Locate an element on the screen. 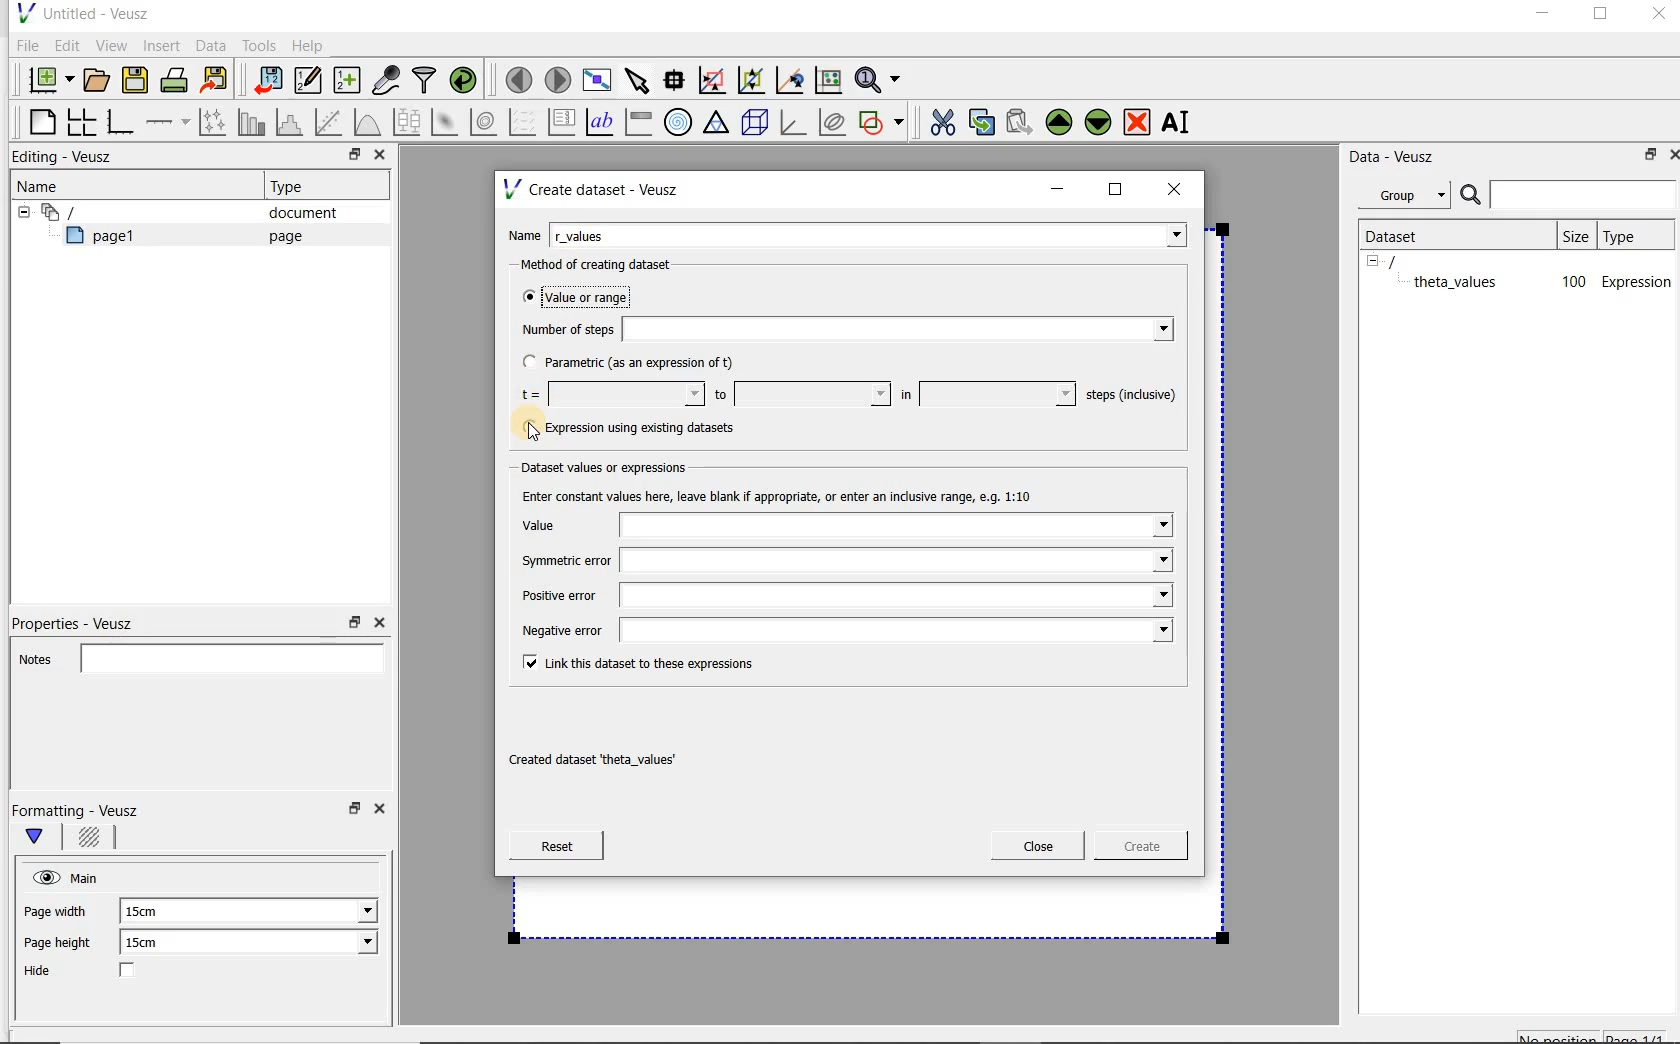  Name is located at coordinates (44, 185).